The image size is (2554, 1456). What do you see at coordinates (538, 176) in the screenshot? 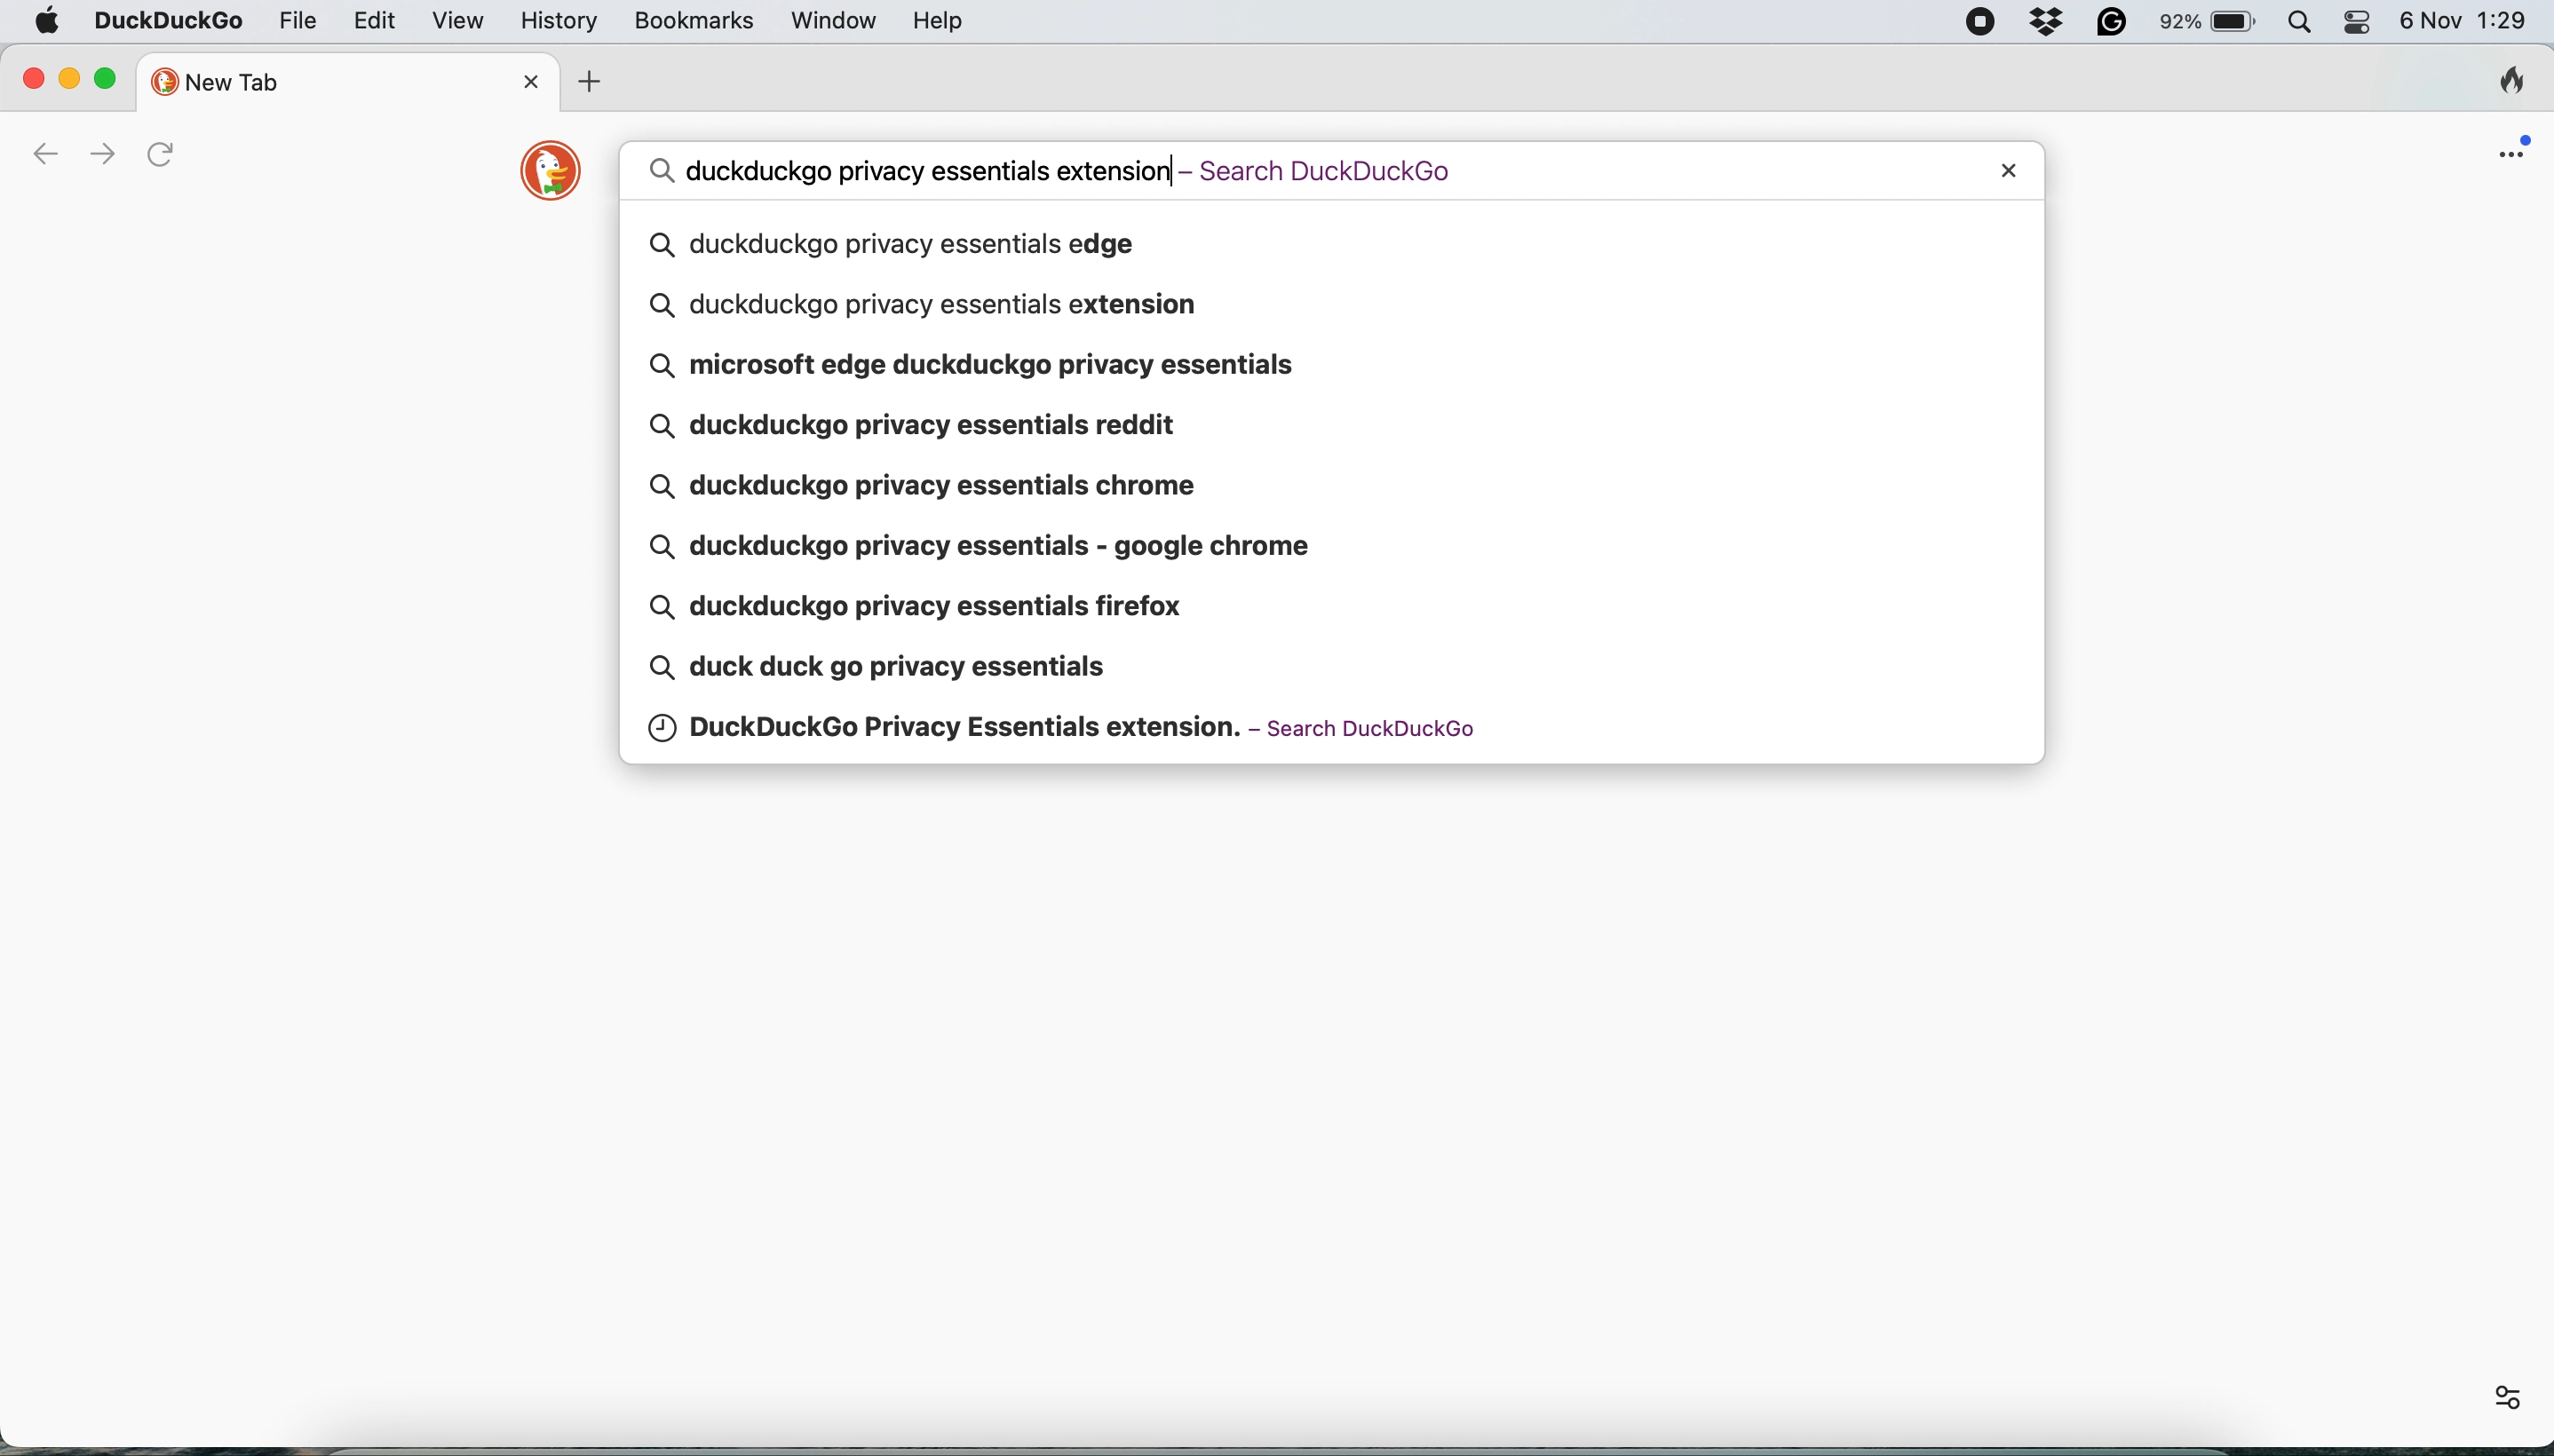
I see `duckduckgo logo` at bounding box center [538, 176].